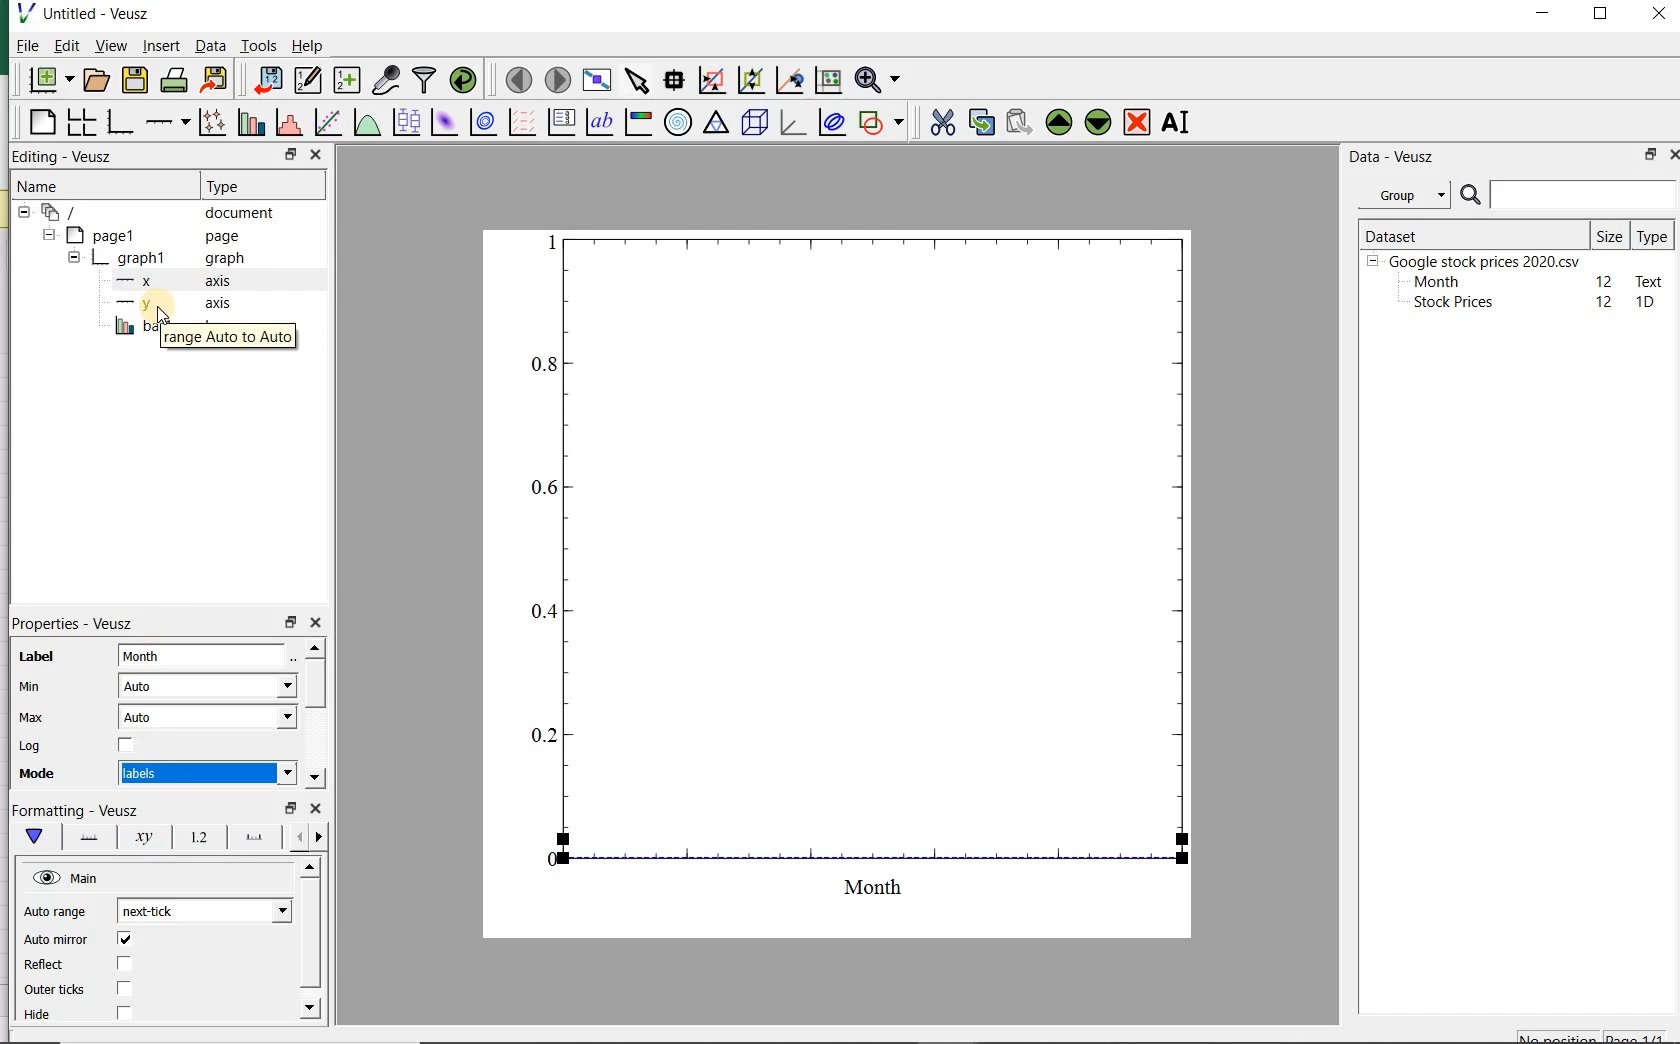 The width and height of the screenshot is (1680, 1044). Describe the element at coordinates (32, 688) in the screenshot. I see `Min` at that location.